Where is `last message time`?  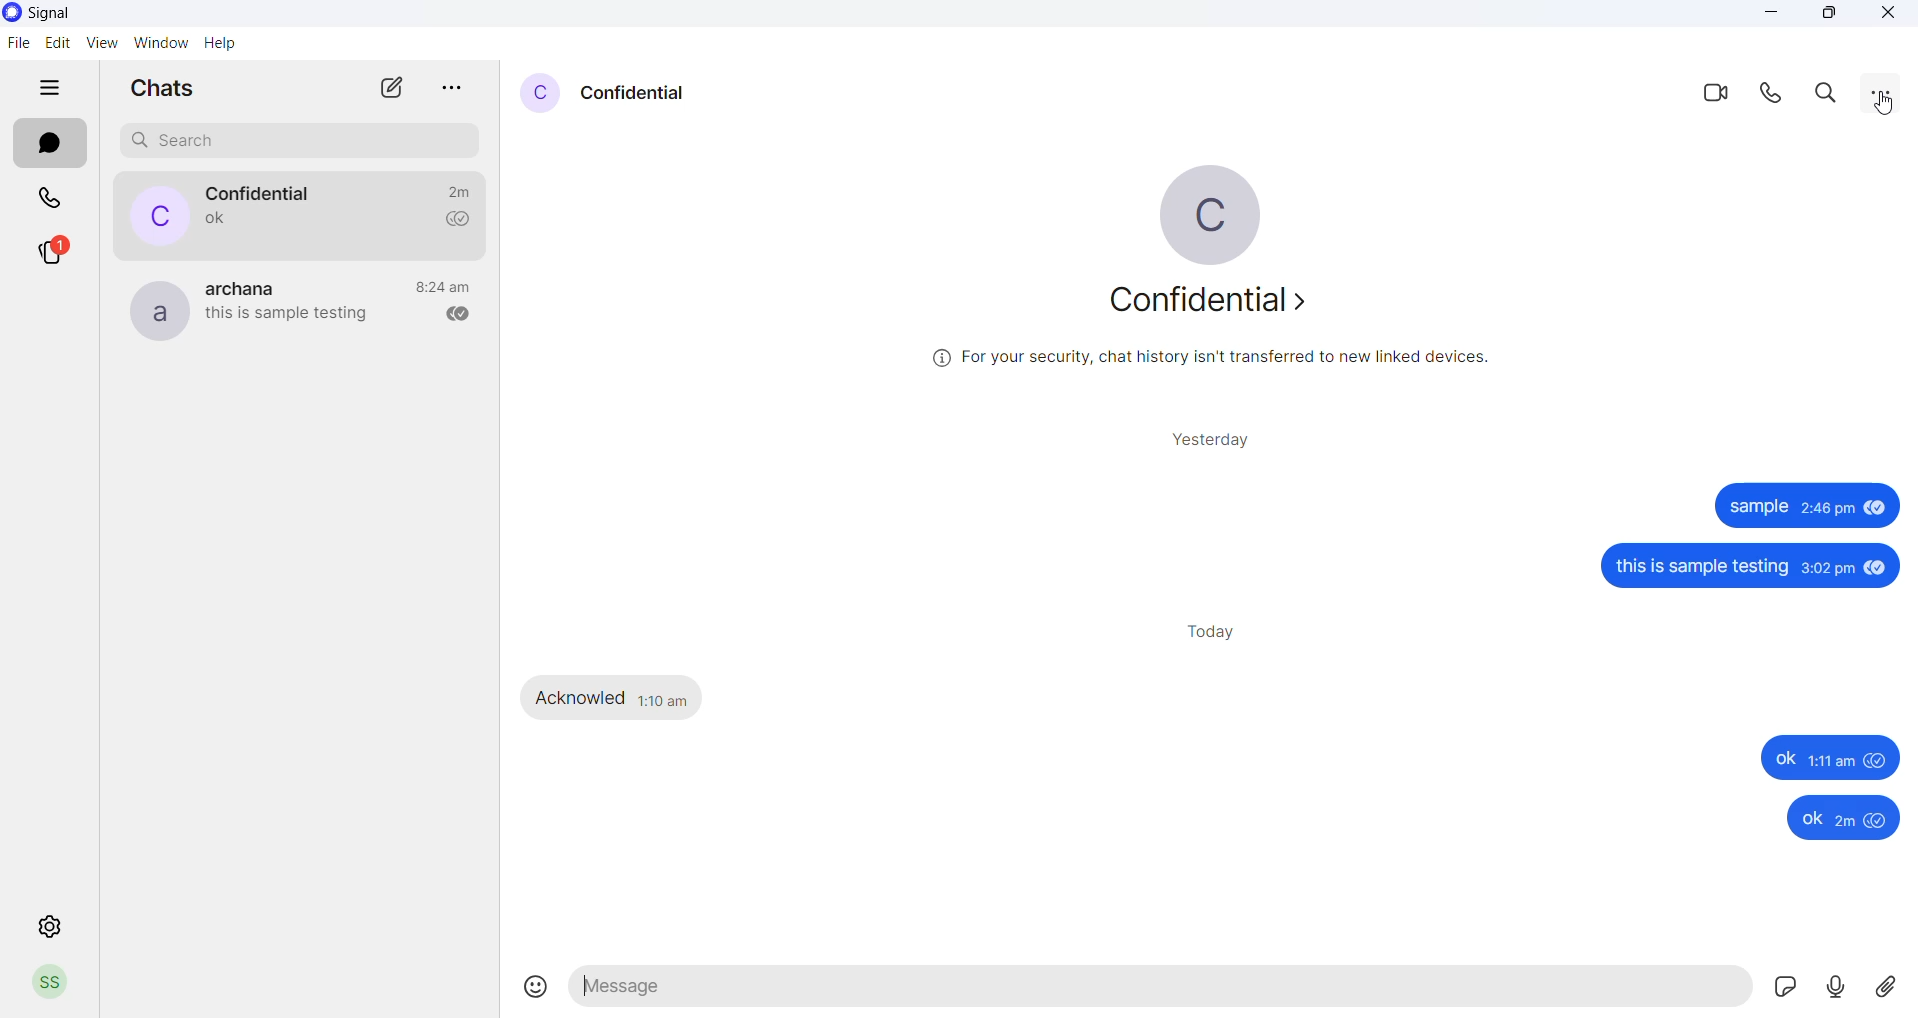
last message time is located at coordinates (443, 286).